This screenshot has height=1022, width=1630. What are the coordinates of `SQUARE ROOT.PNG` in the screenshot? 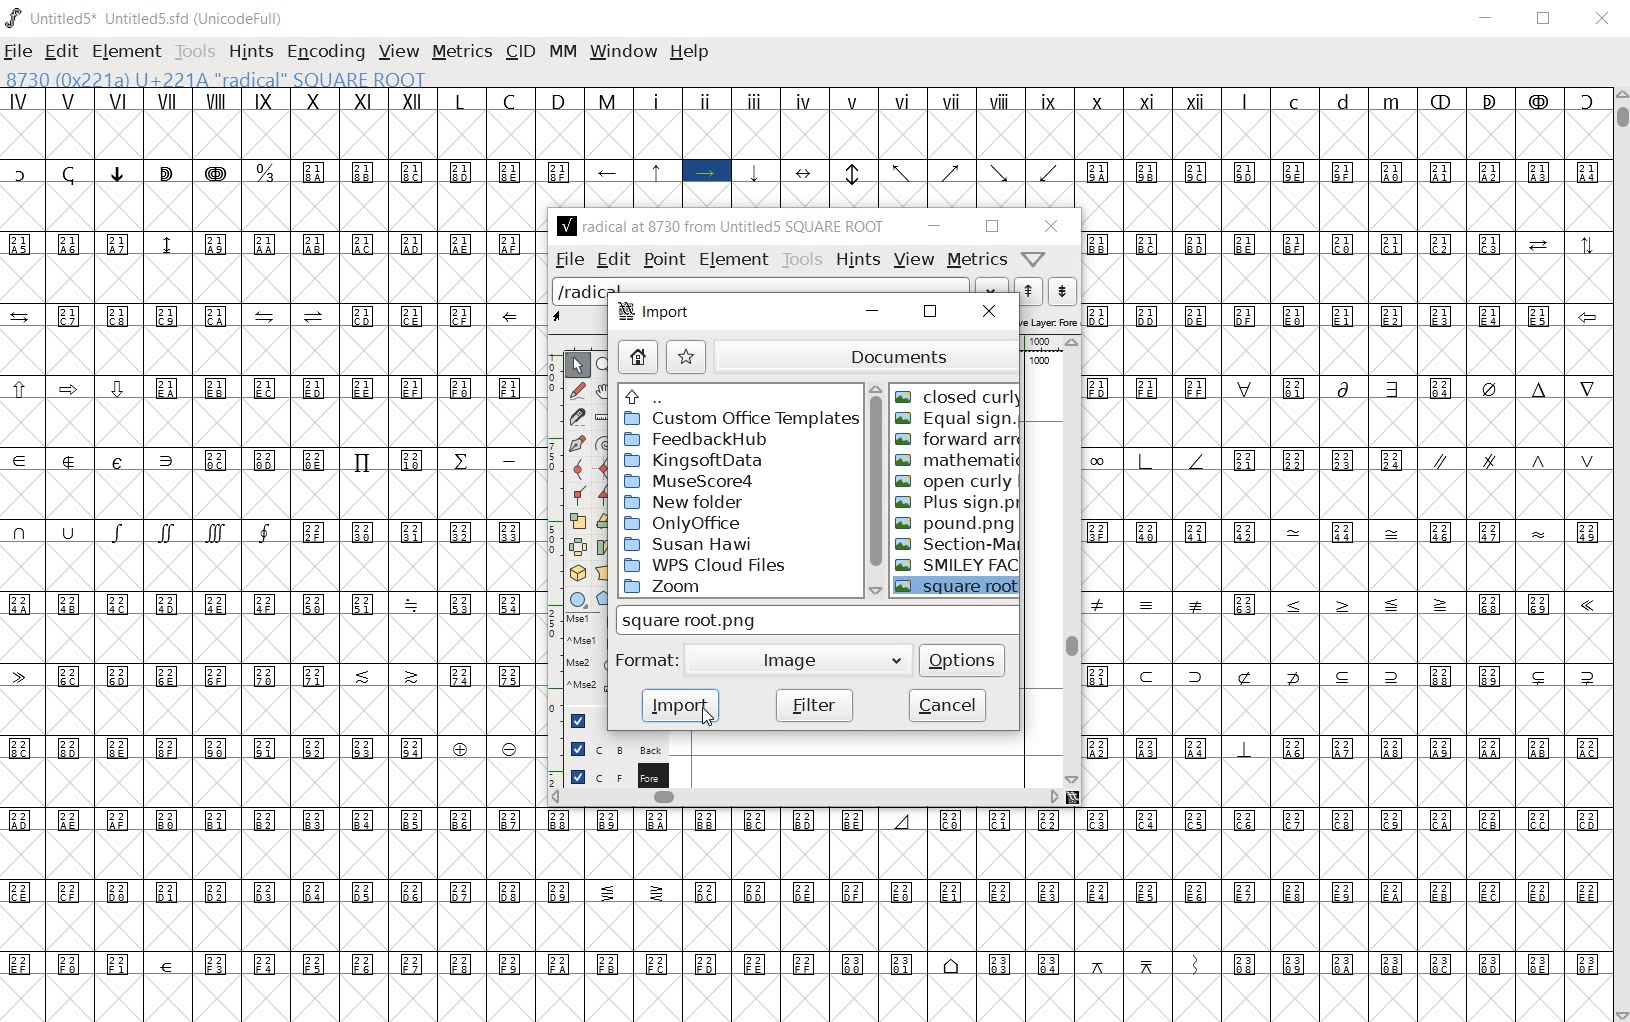 It's located at (746, 621).